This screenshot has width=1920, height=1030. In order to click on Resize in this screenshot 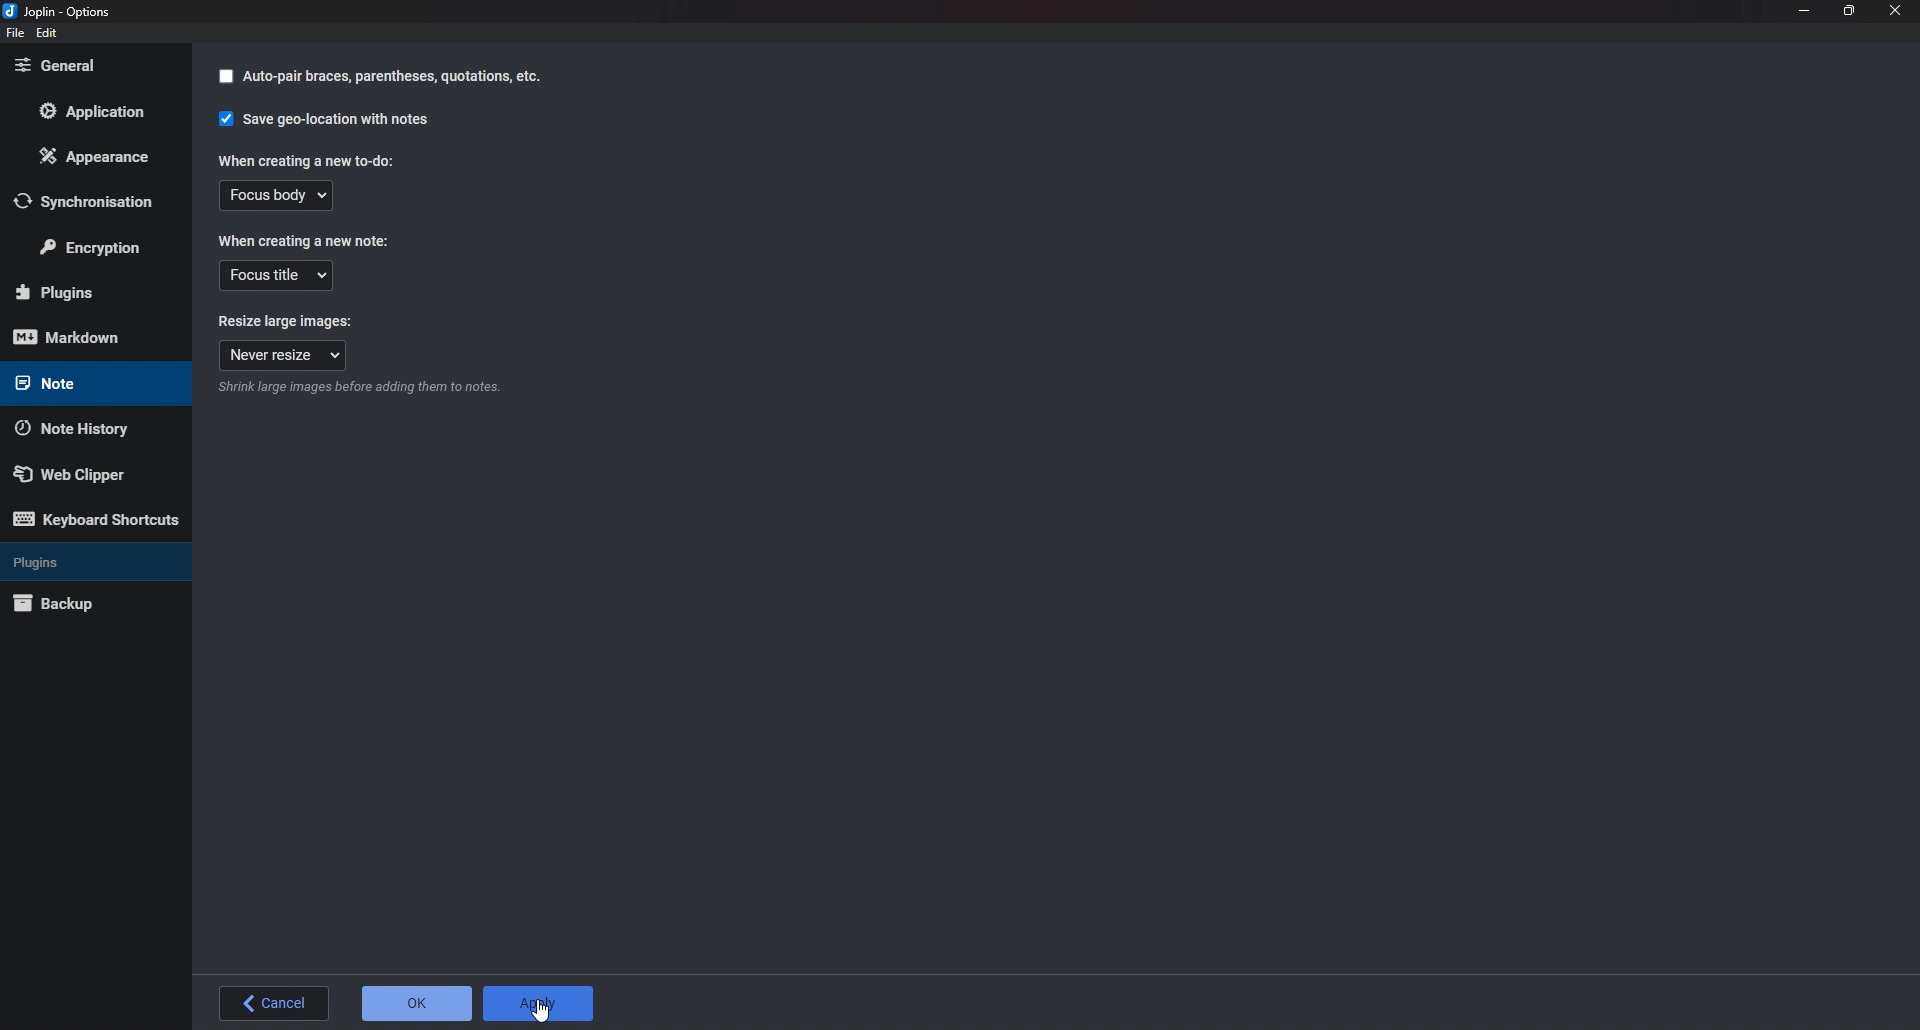, I will do `click(1851, 12)`.